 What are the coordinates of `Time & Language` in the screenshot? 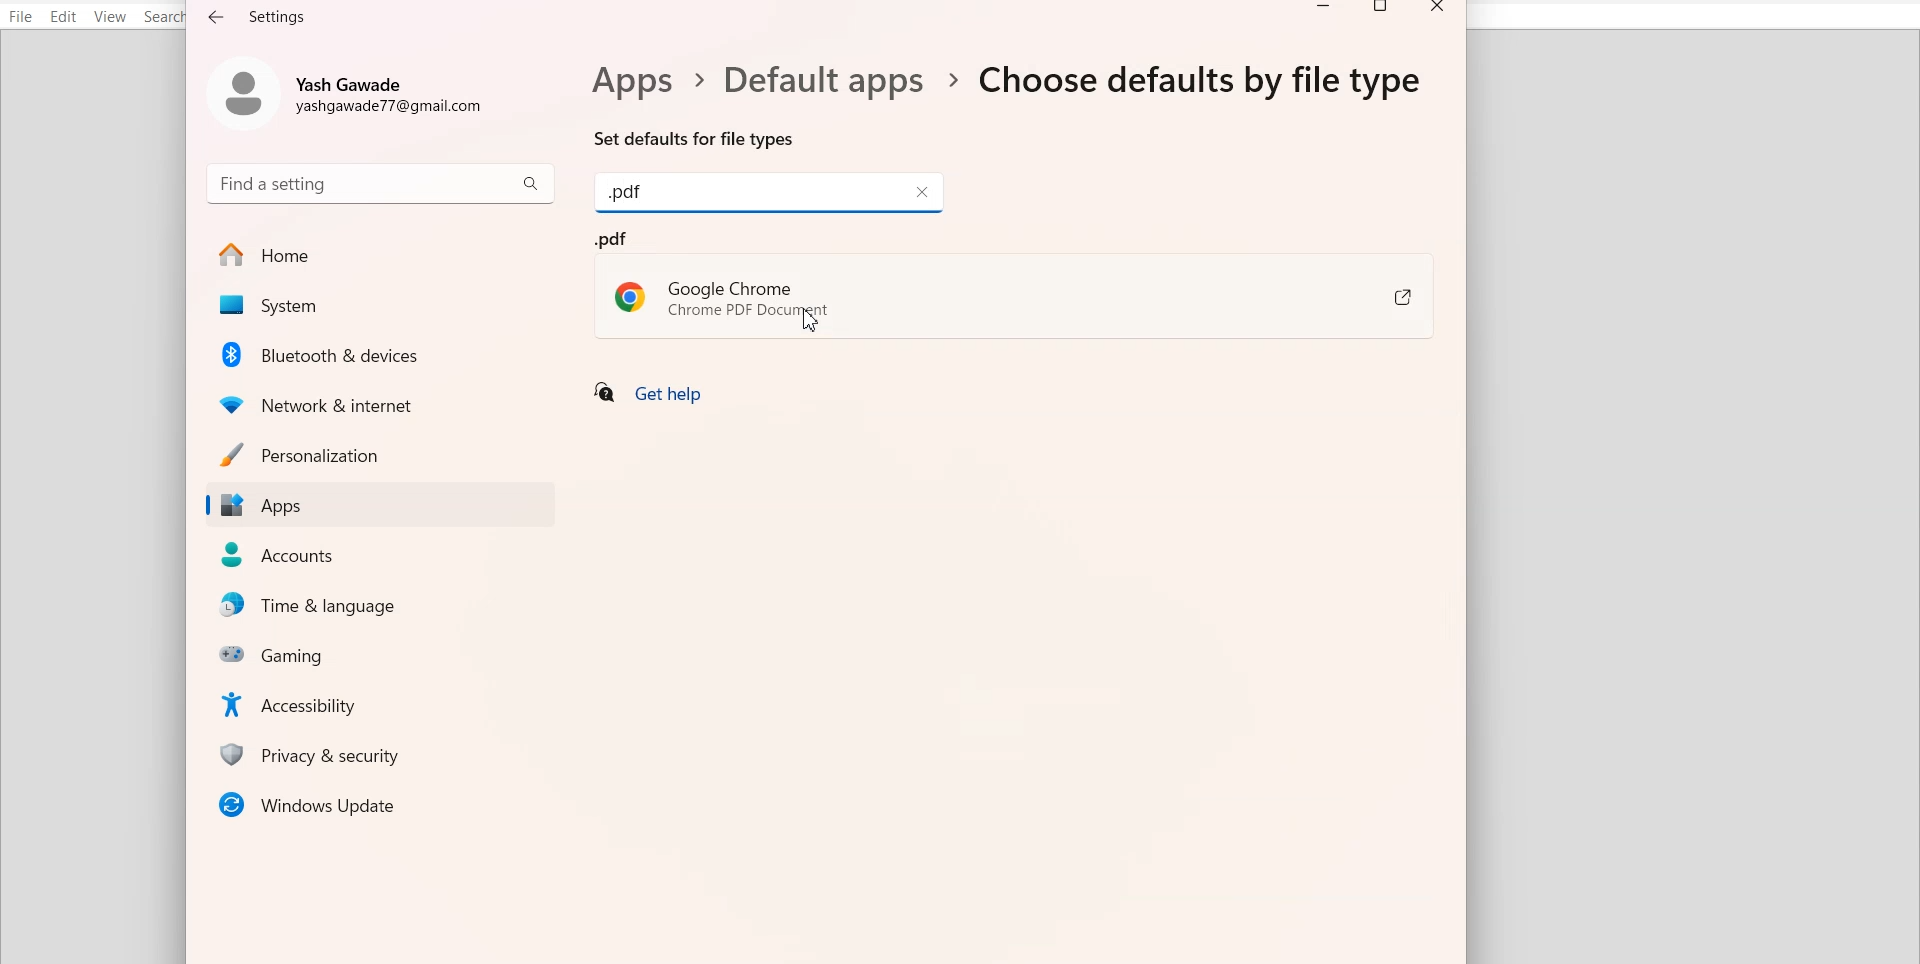 It's located at (386, 606).